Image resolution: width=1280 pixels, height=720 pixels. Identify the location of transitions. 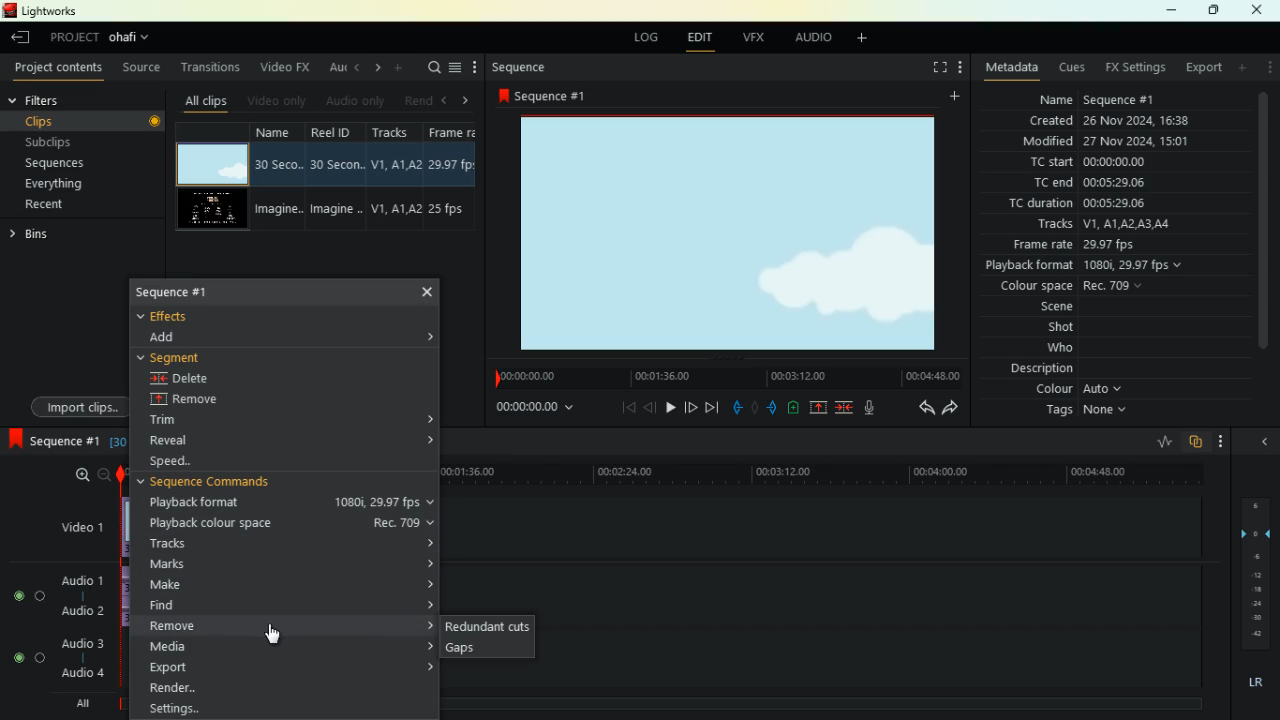
(214, 67).